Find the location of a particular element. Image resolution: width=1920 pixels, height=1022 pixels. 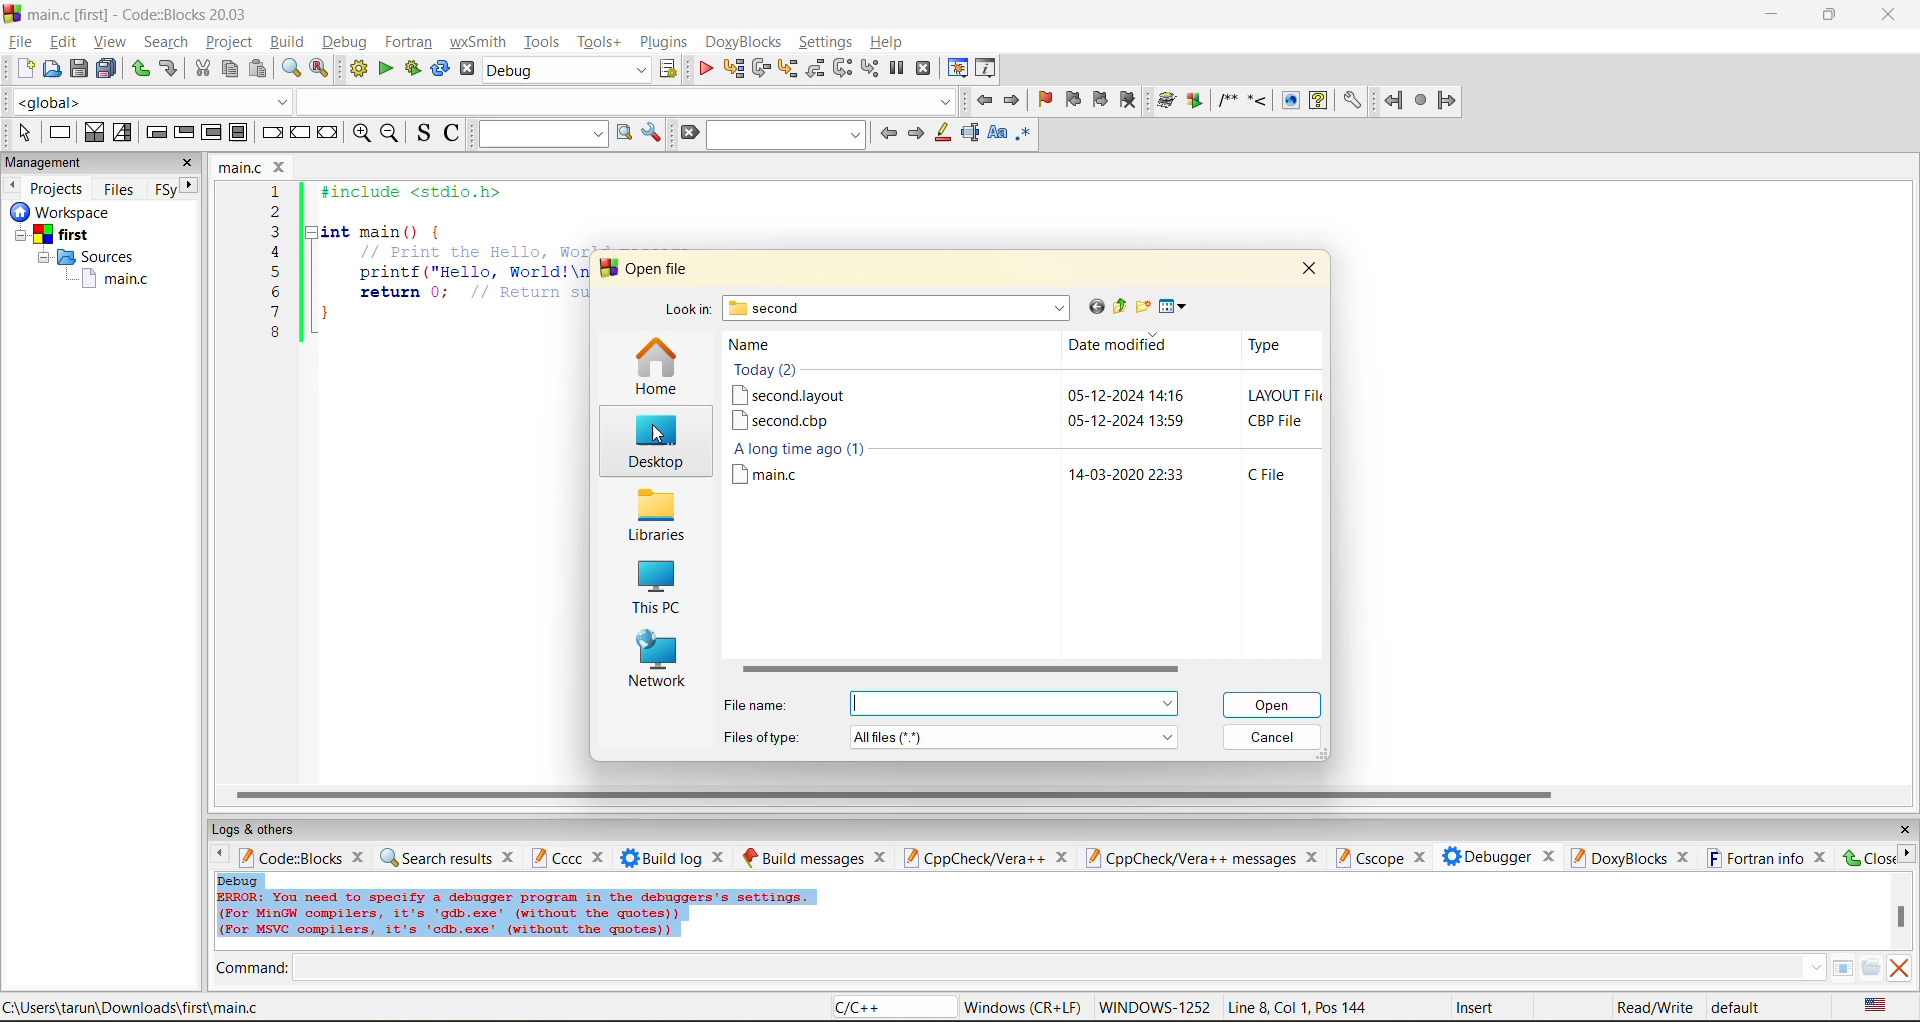

previous is located at coordinates (215, 856).